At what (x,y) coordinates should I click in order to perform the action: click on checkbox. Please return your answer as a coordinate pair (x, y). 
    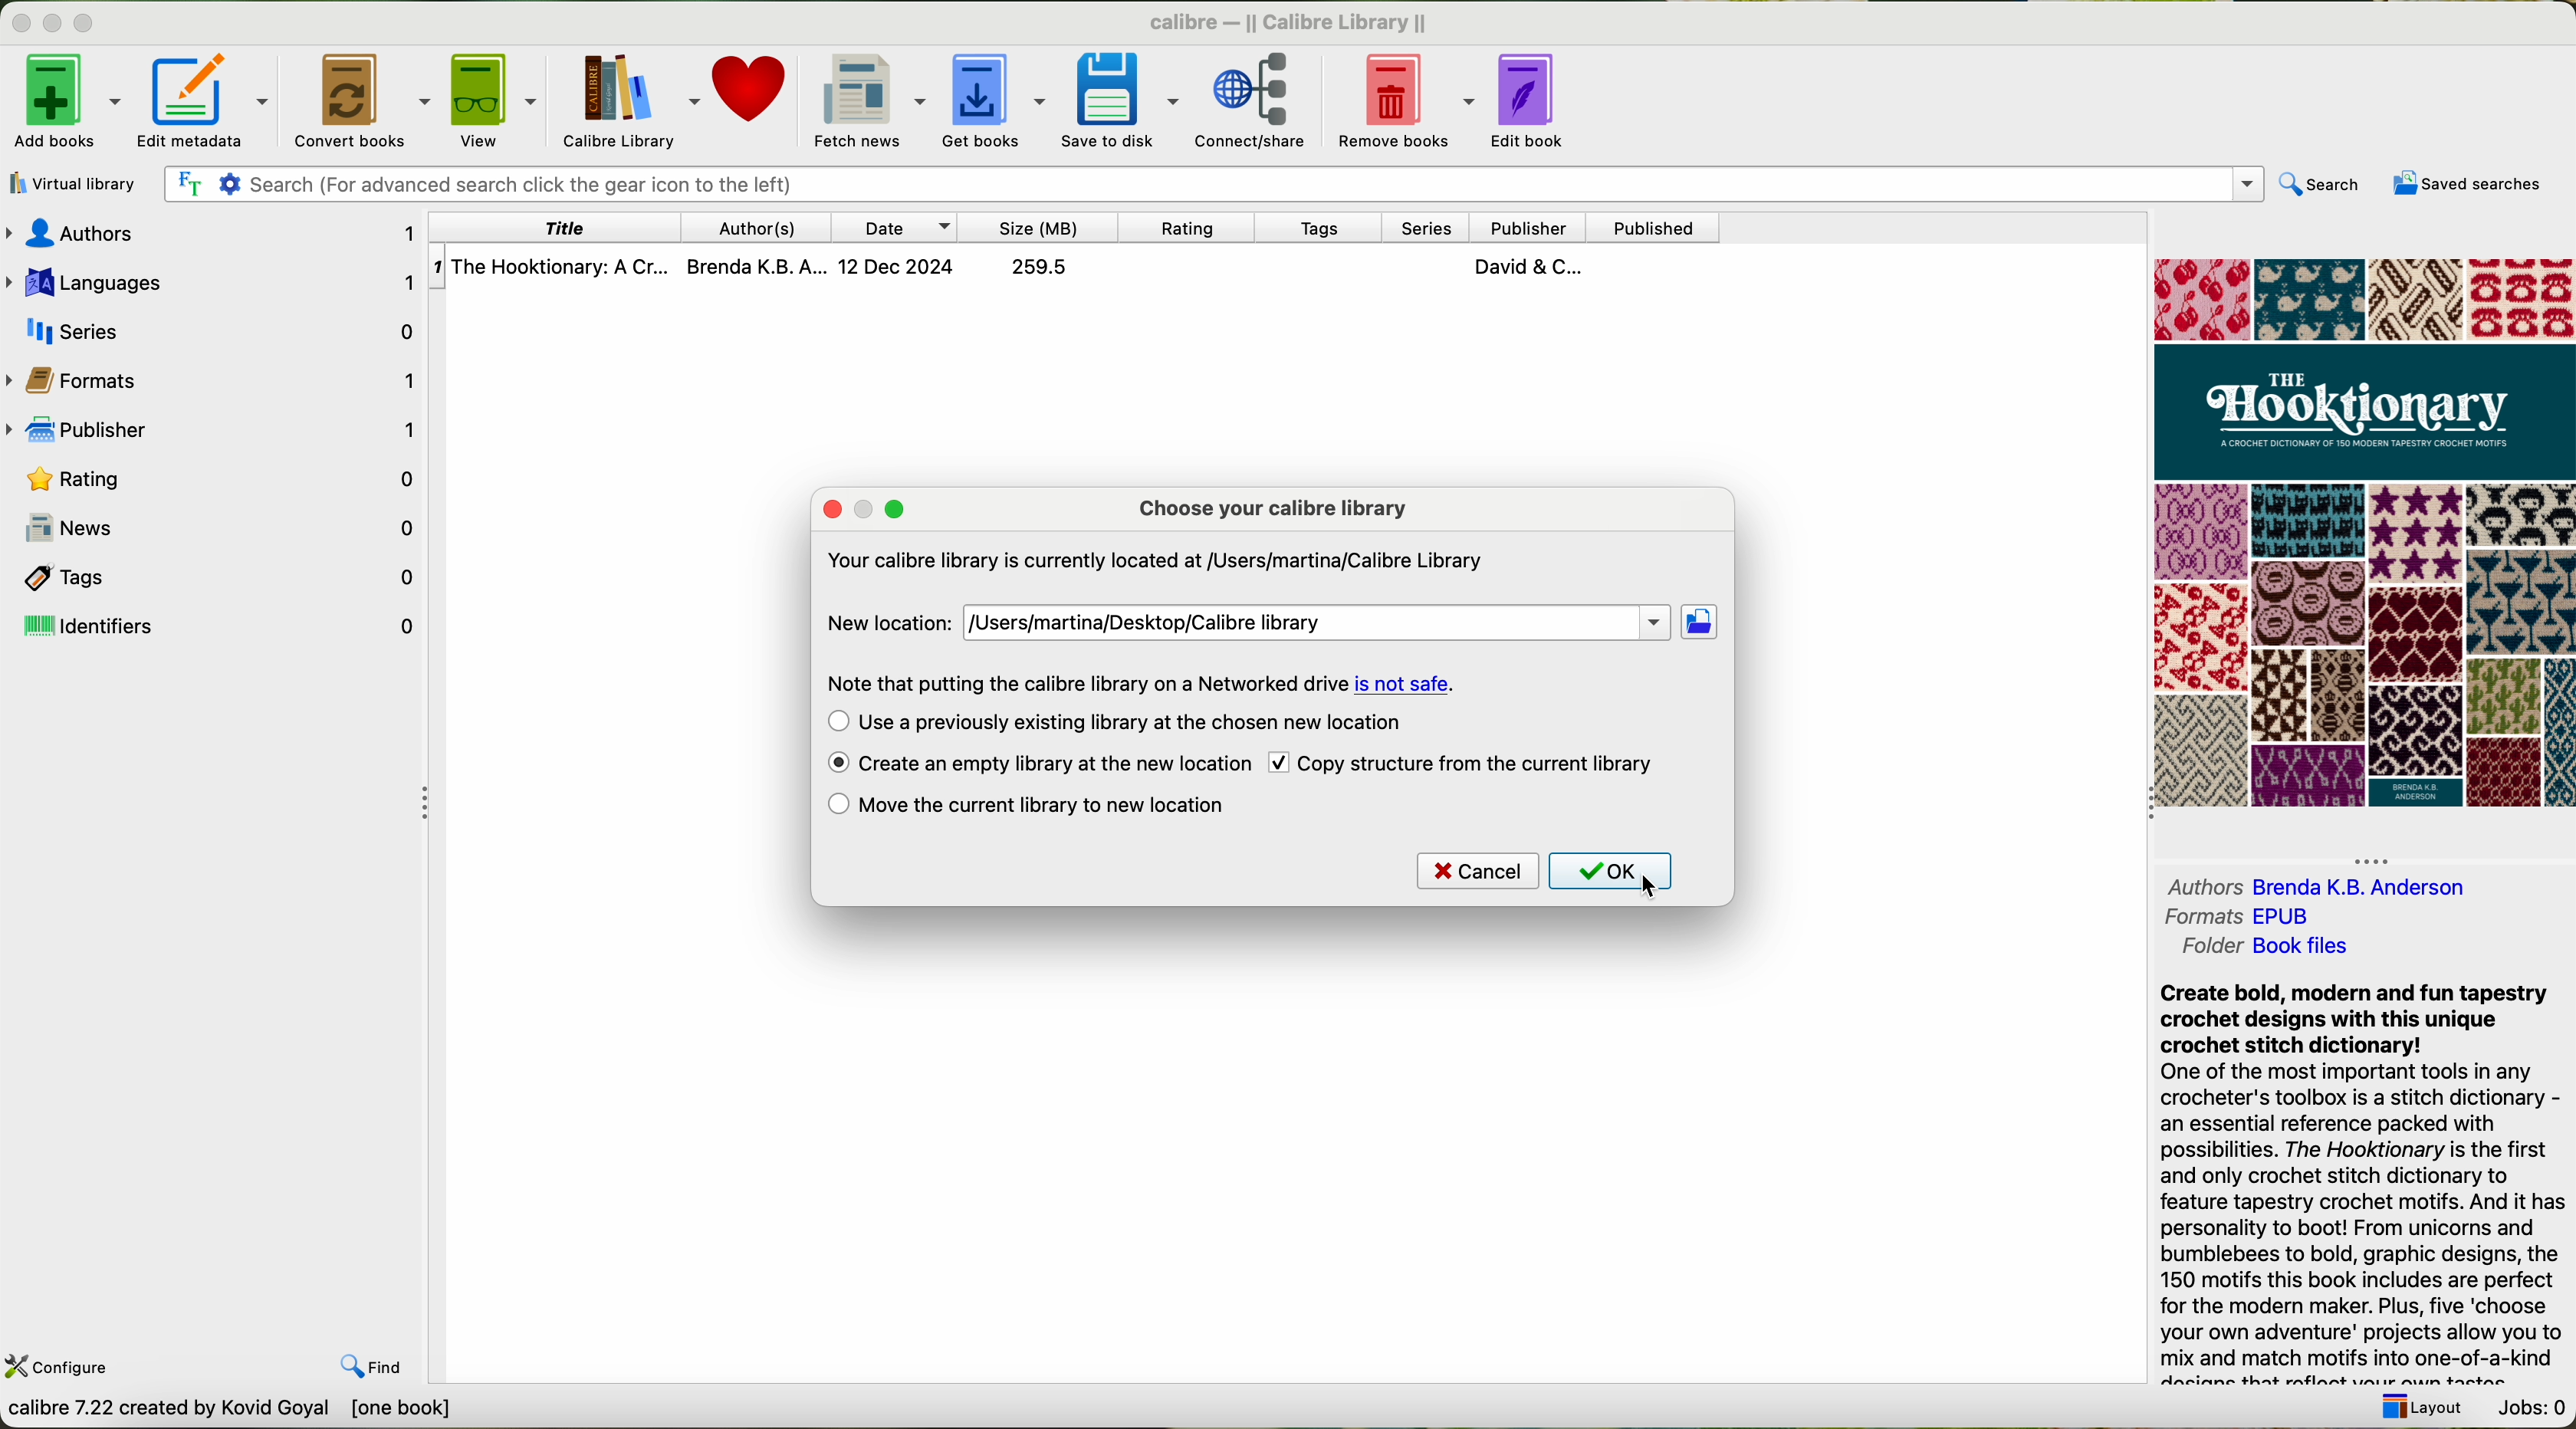
    Looking at the image, I should click on (834, 719).